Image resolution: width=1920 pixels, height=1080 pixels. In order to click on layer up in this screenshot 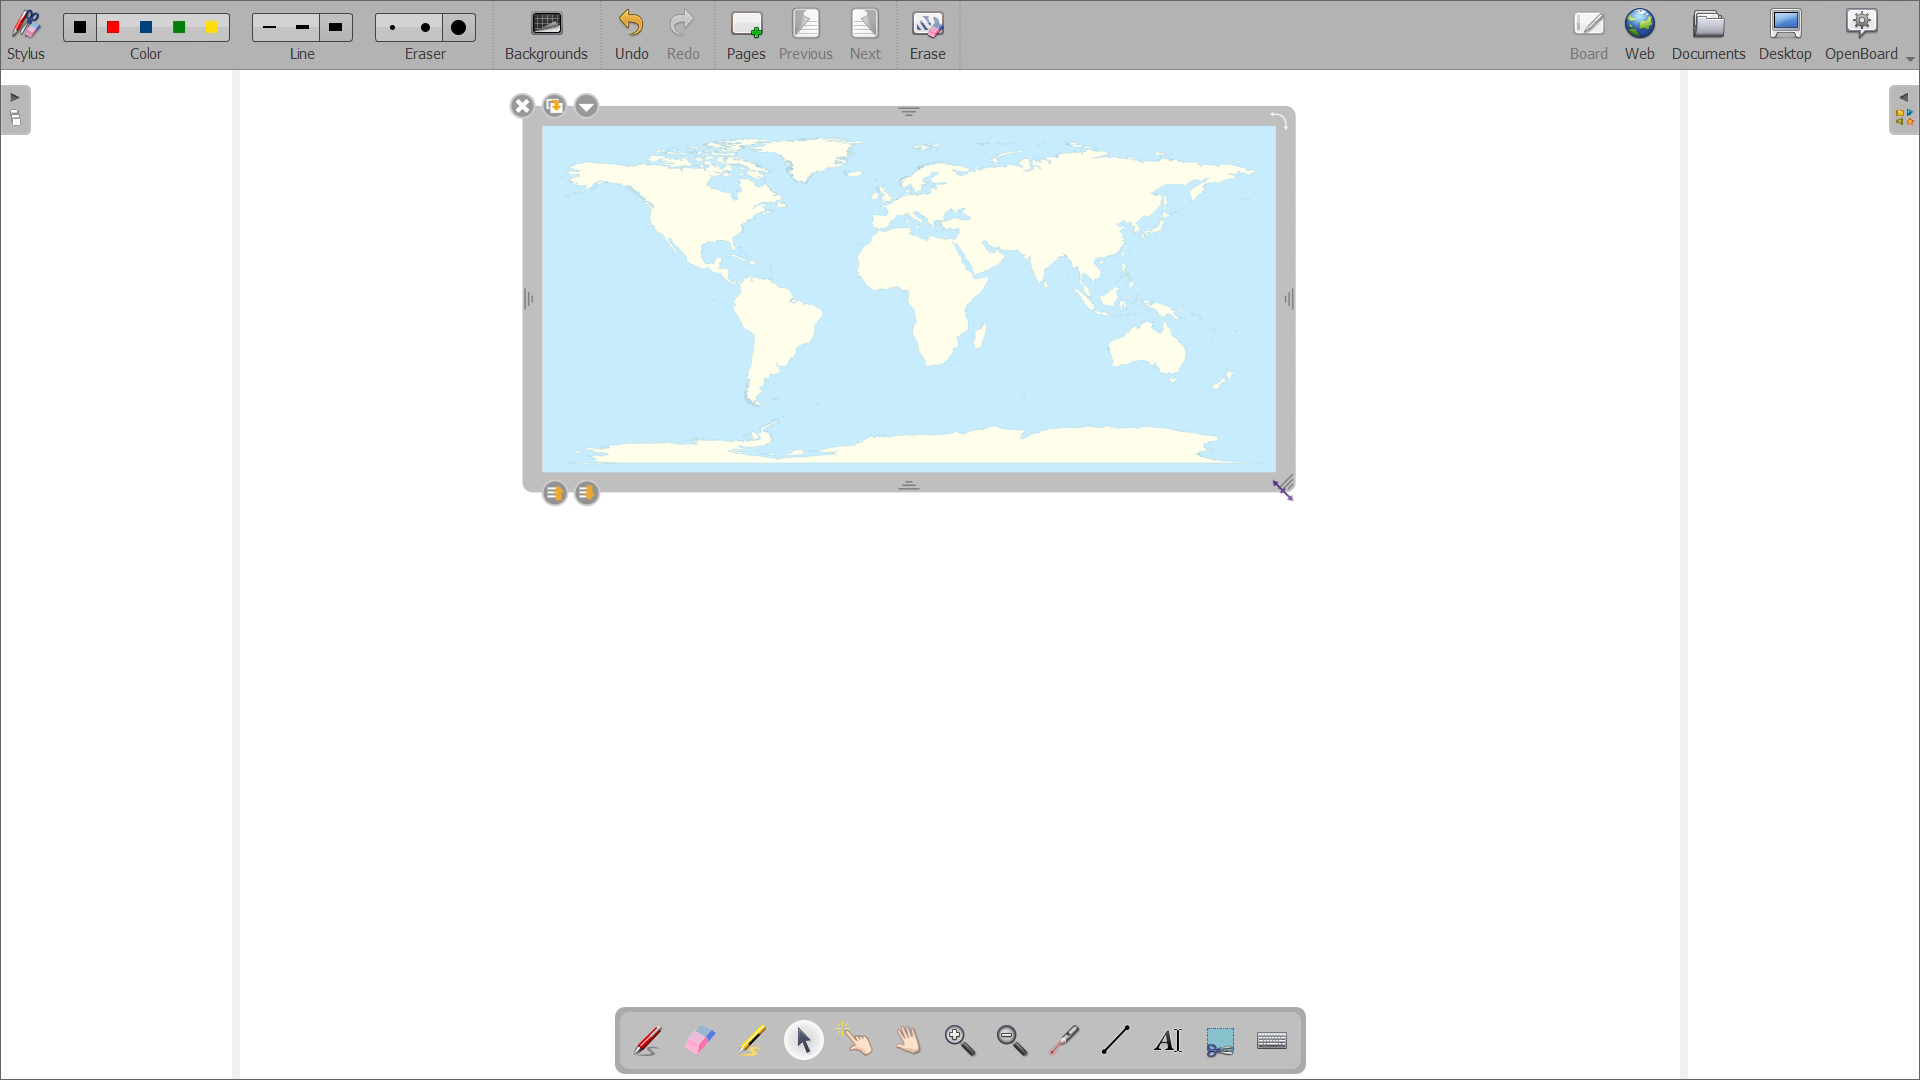, I will do `click(555, 492)`.